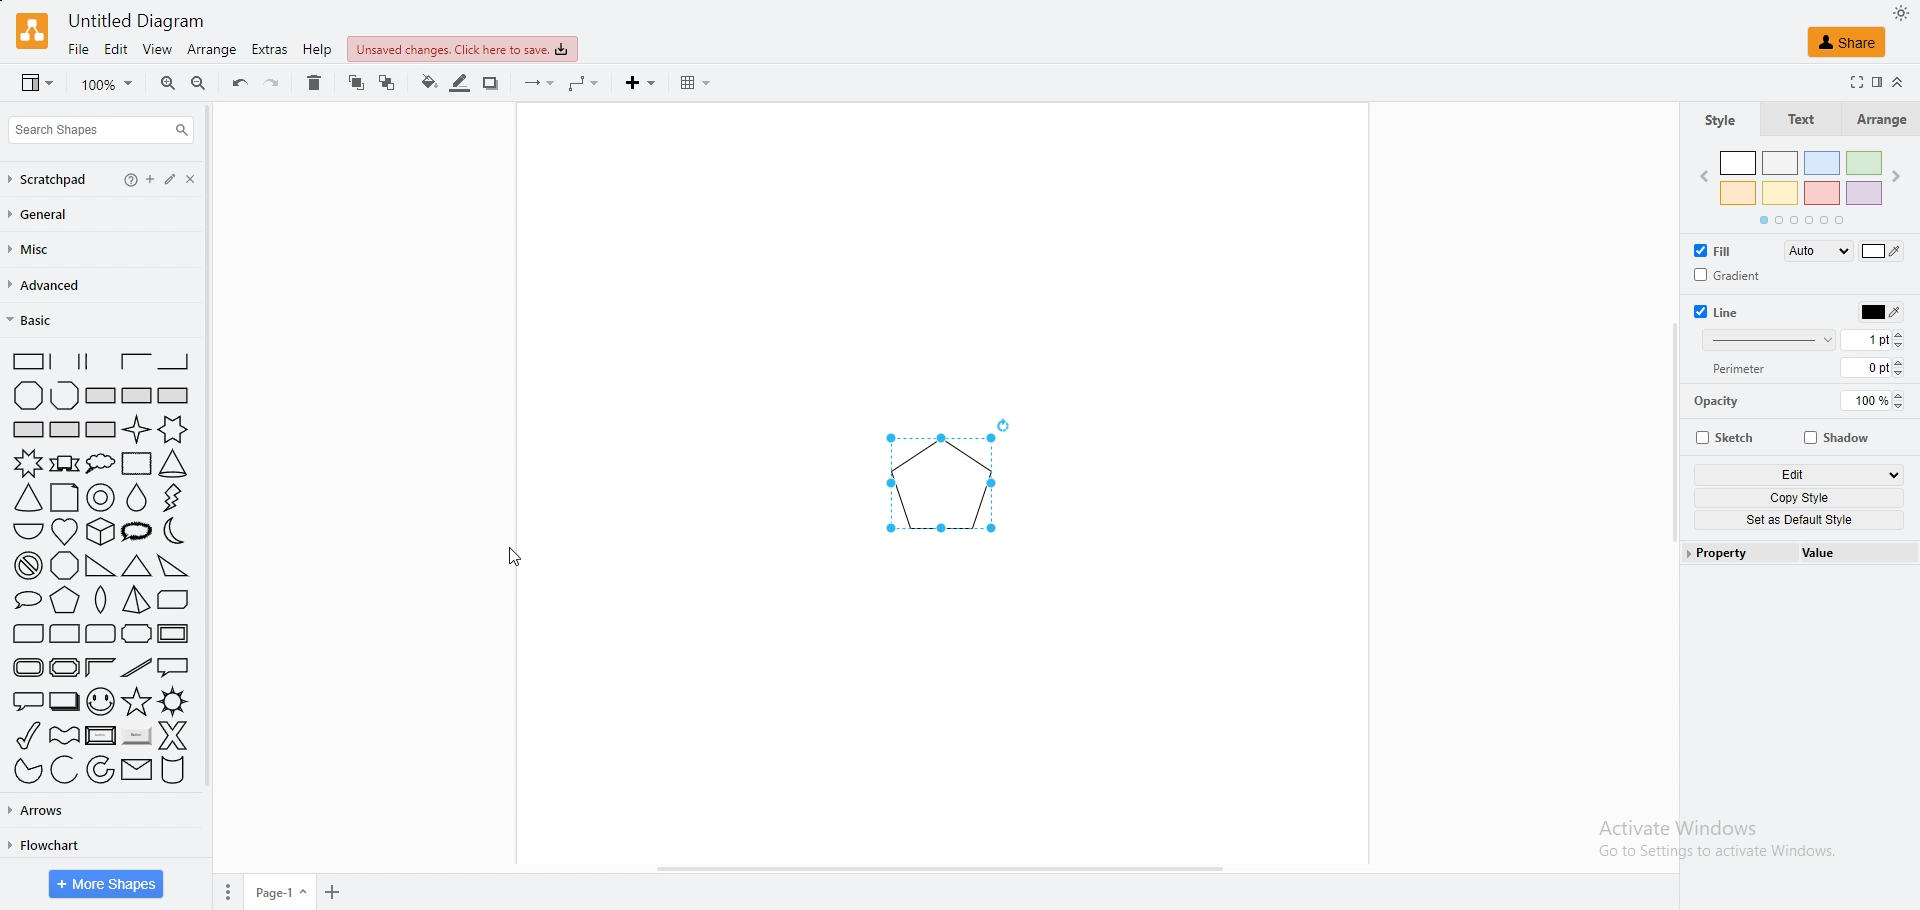 The height and width of the screenshot is (910, 1920). Describe the element at coordinates (1718, 122) in the screenshot. I see `style` at that location.